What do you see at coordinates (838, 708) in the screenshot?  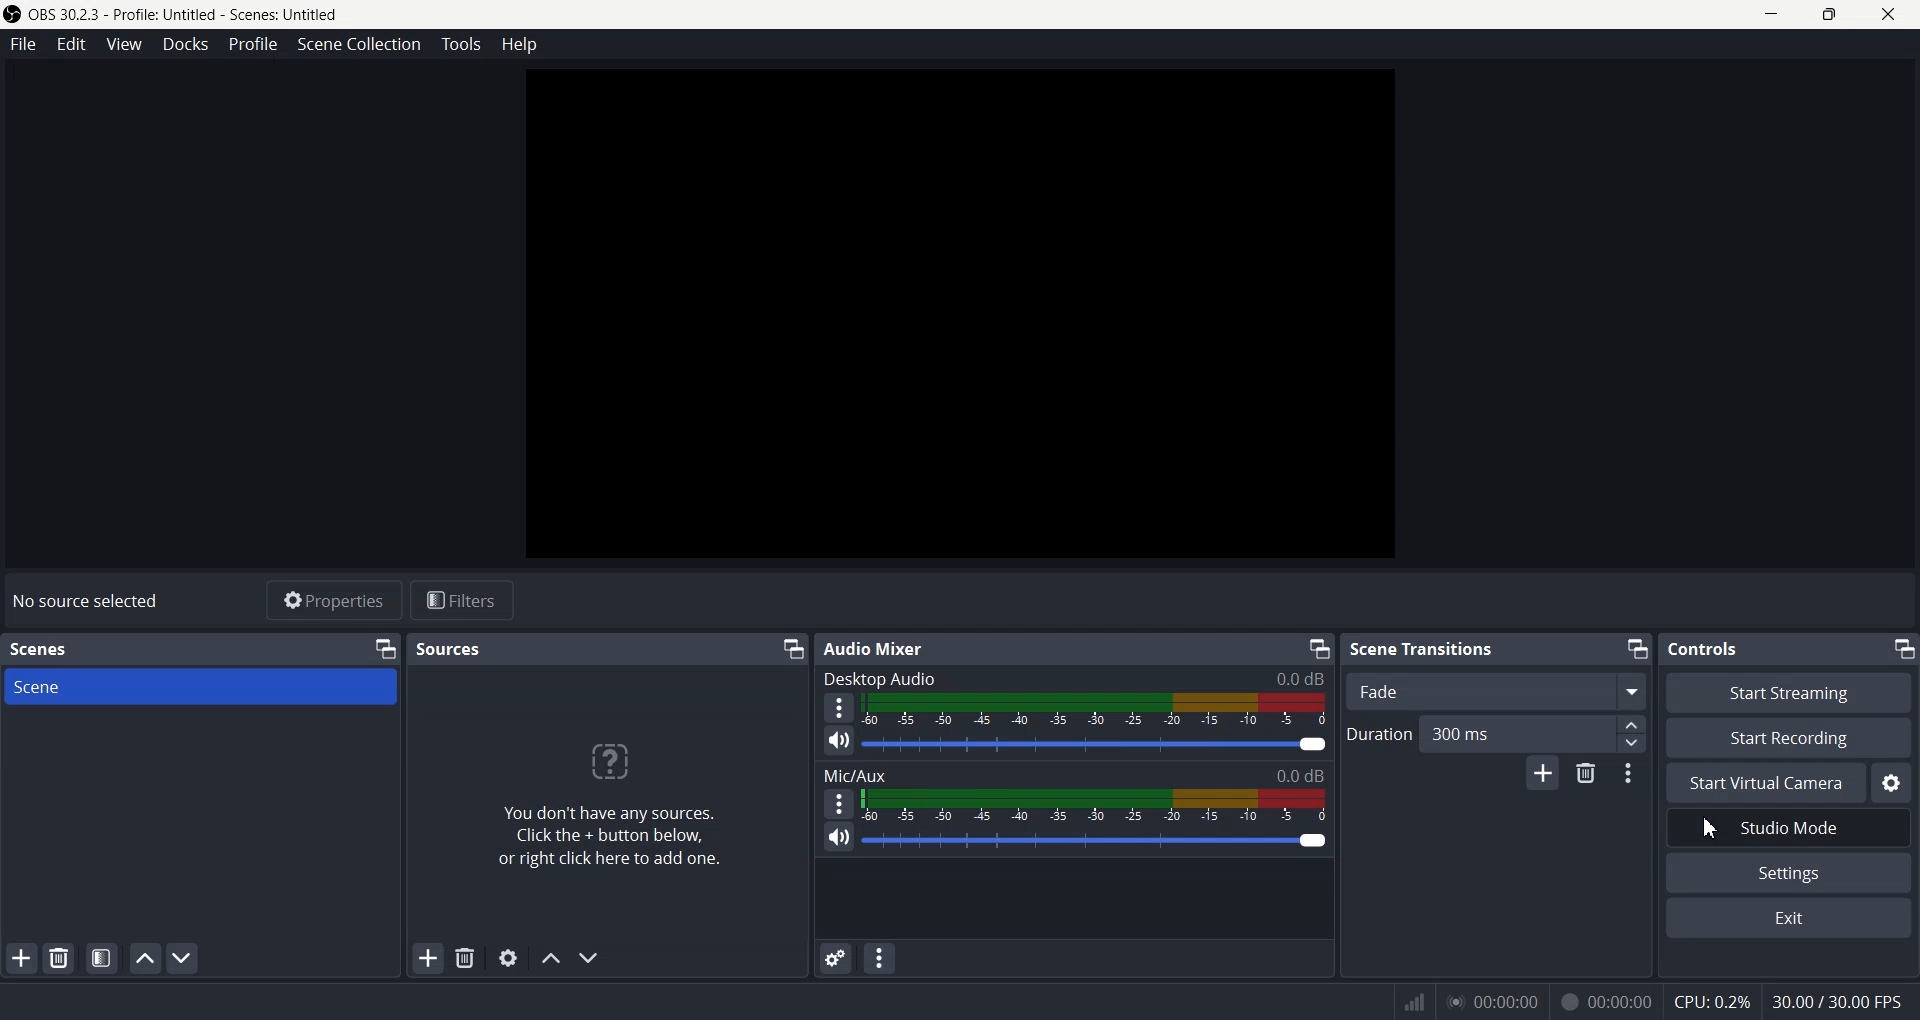 I see `More` at bounding box center [838, 708].